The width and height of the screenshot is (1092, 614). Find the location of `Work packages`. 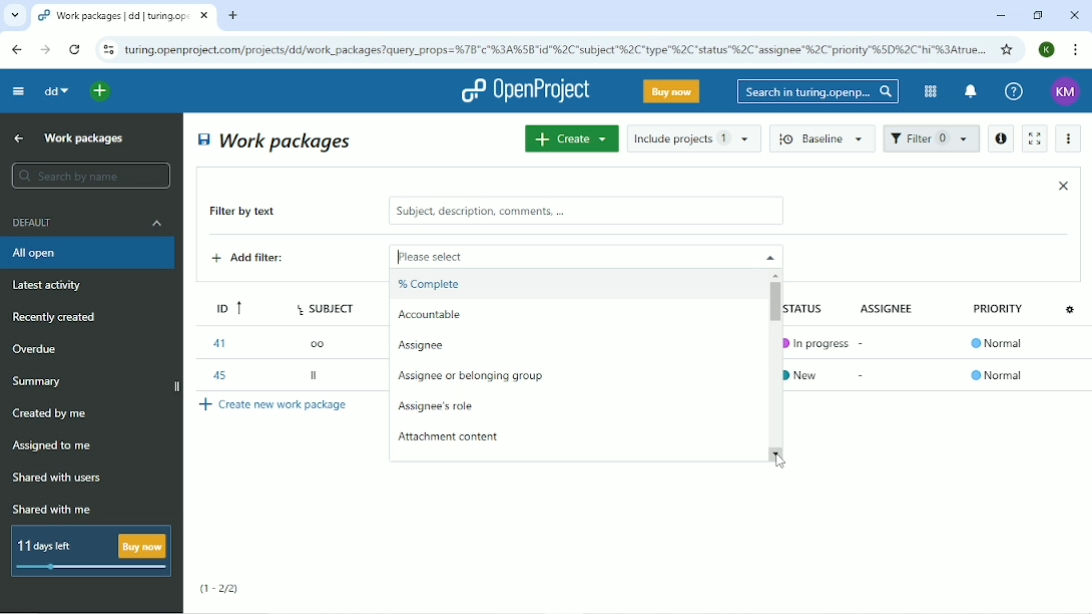

Work packages is located at coordinates (85, 137).